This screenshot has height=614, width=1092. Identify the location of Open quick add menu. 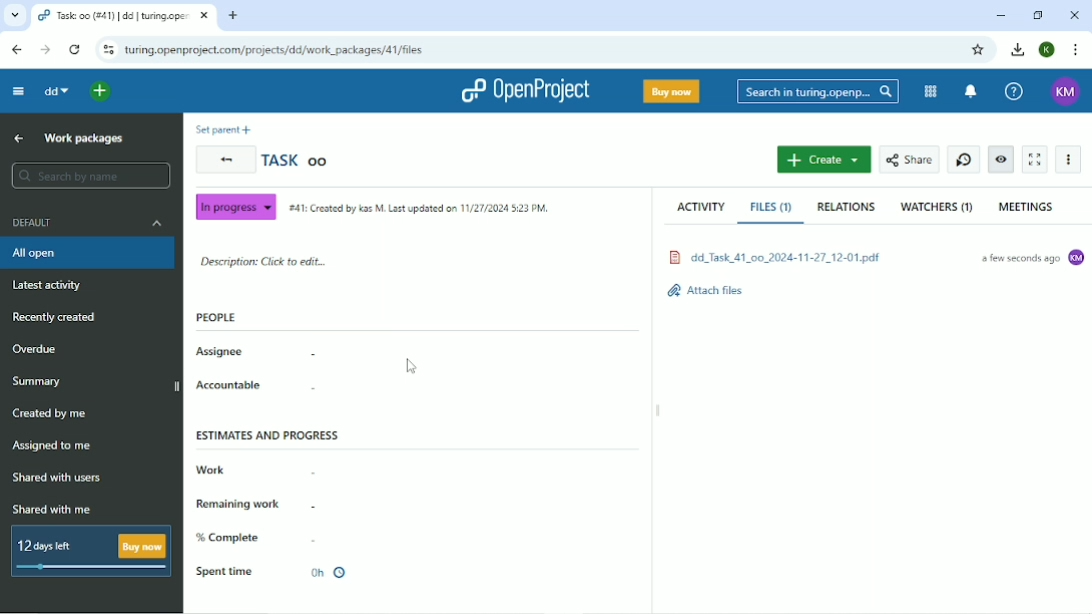
(101, 93).